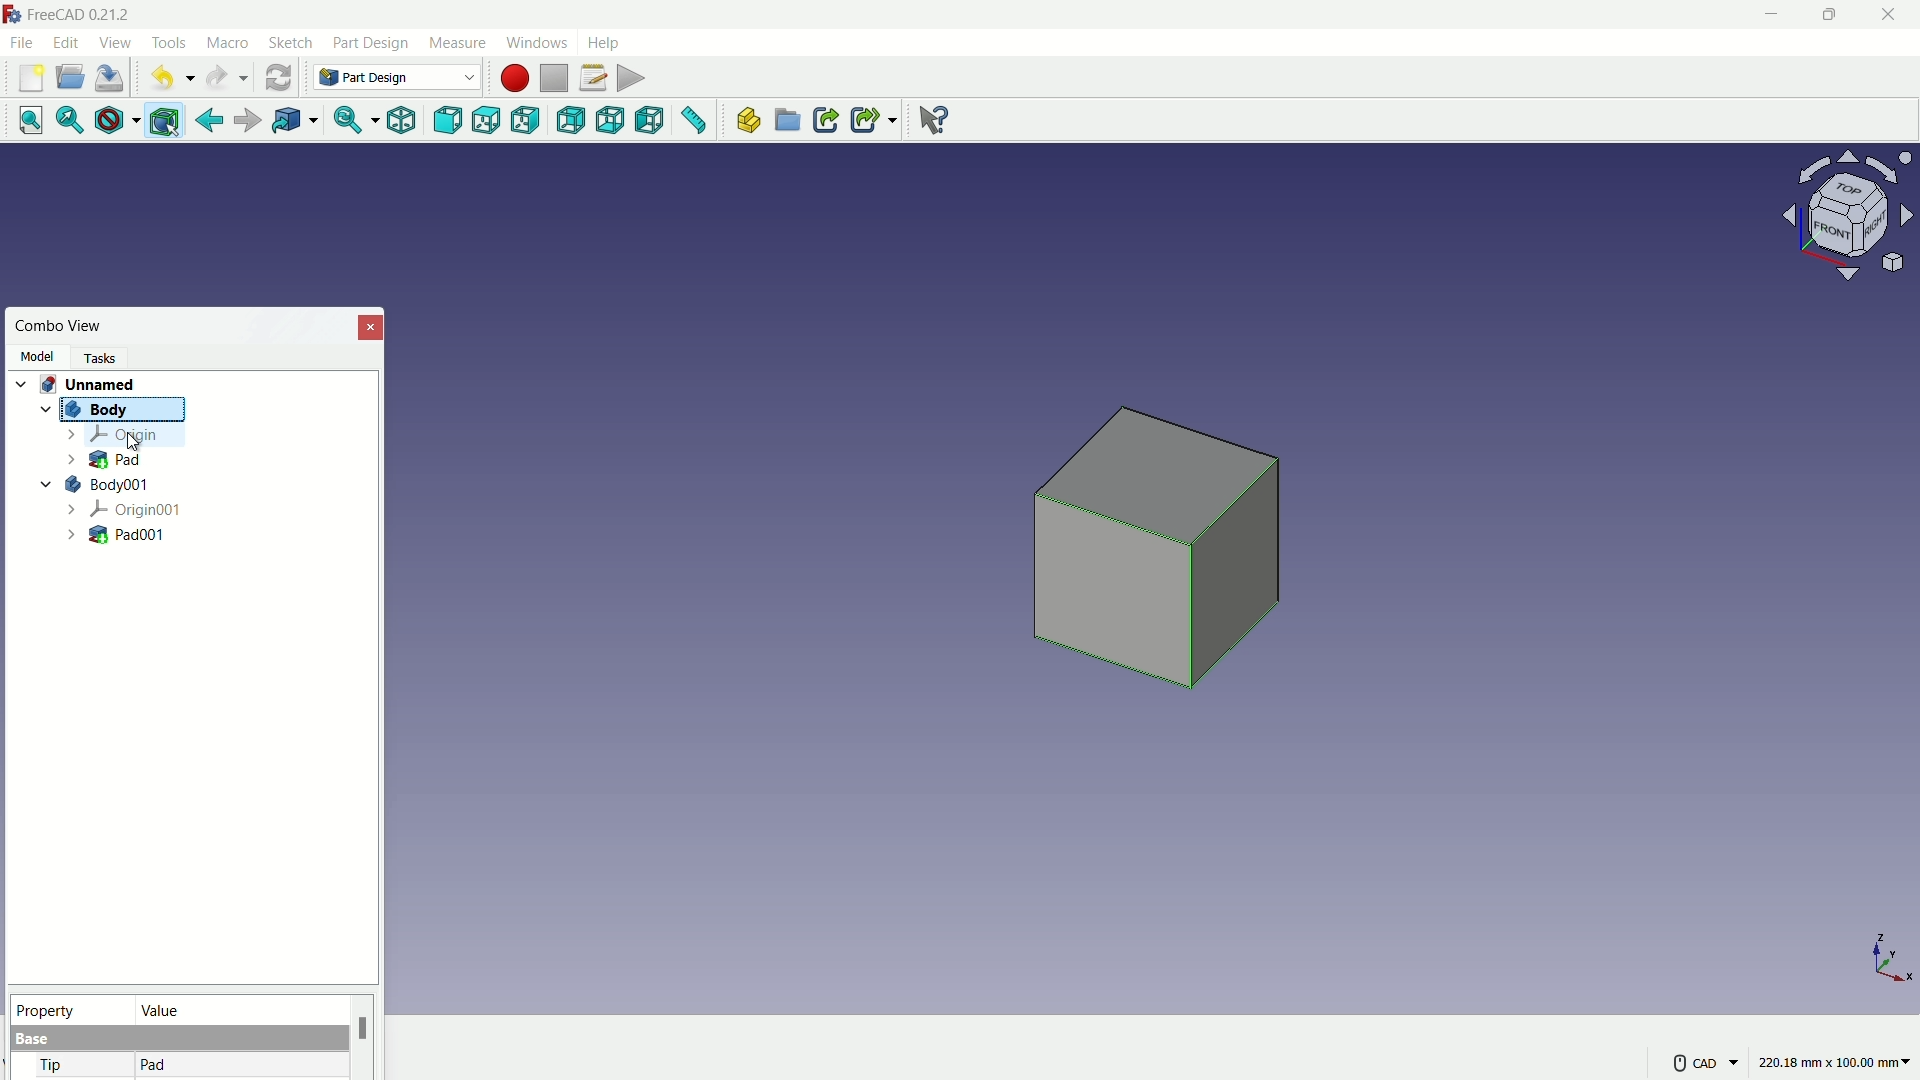 The width and height of the screenshot is (1920, 1080). What do you see at coordinates (371, 43) in the screenshot?
I see `part design` at bounding box center [371, 43].